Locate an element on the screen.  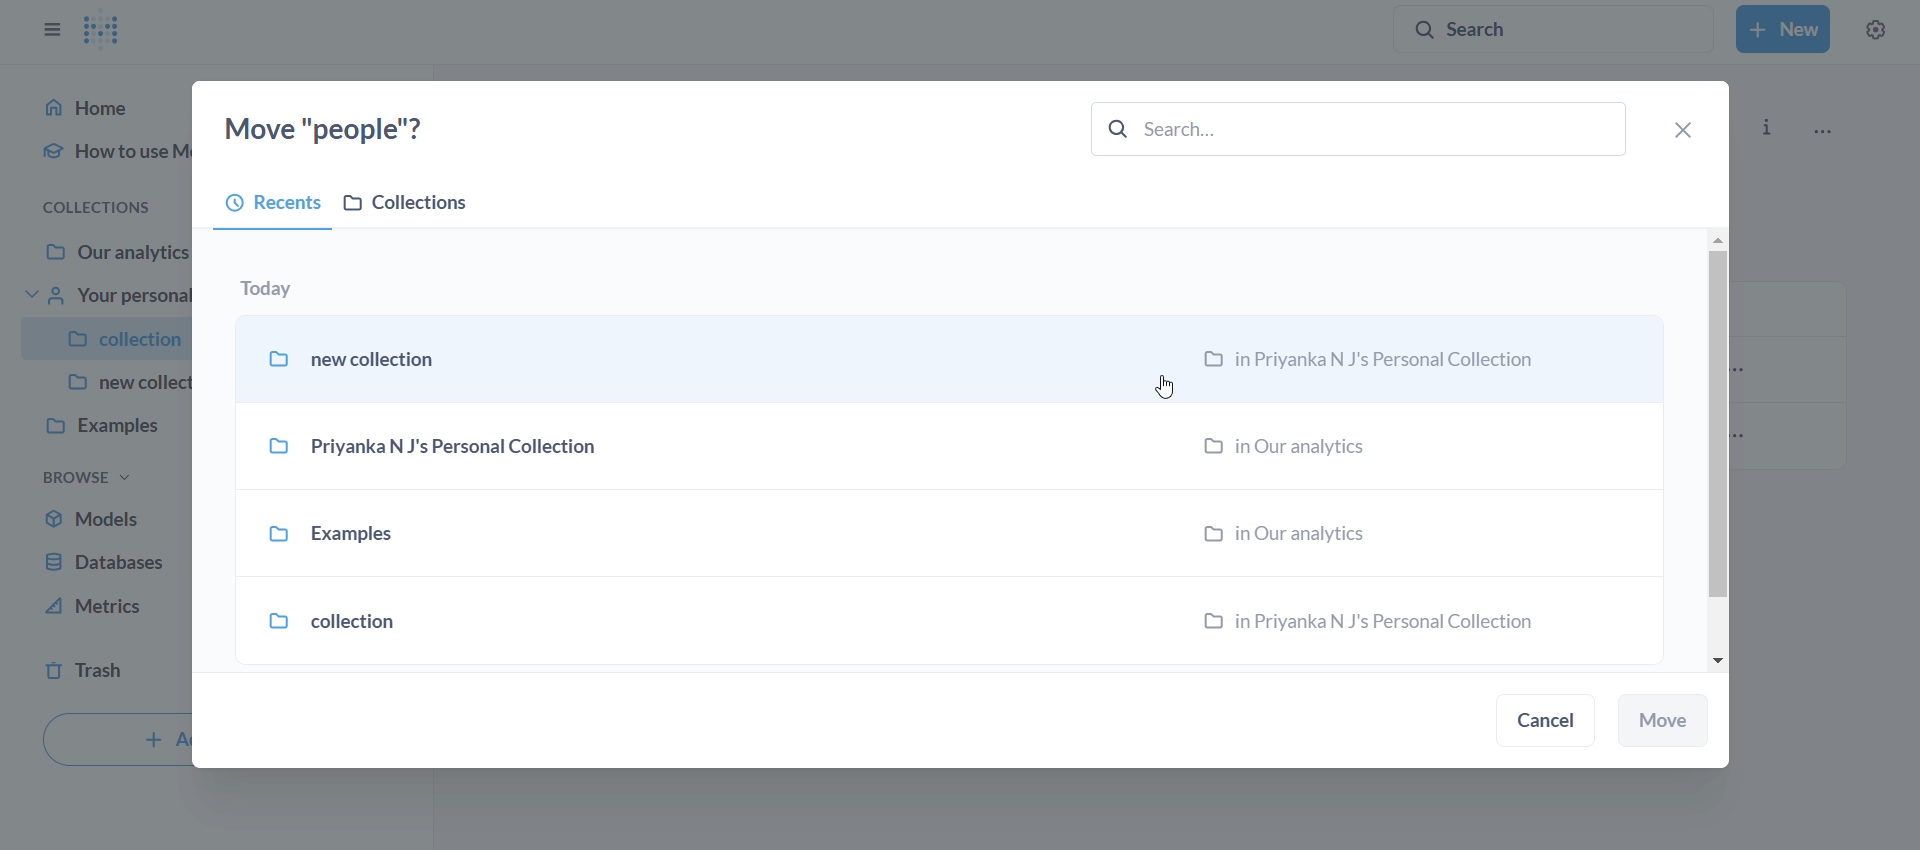
collection is located at coordinates (949, 622).